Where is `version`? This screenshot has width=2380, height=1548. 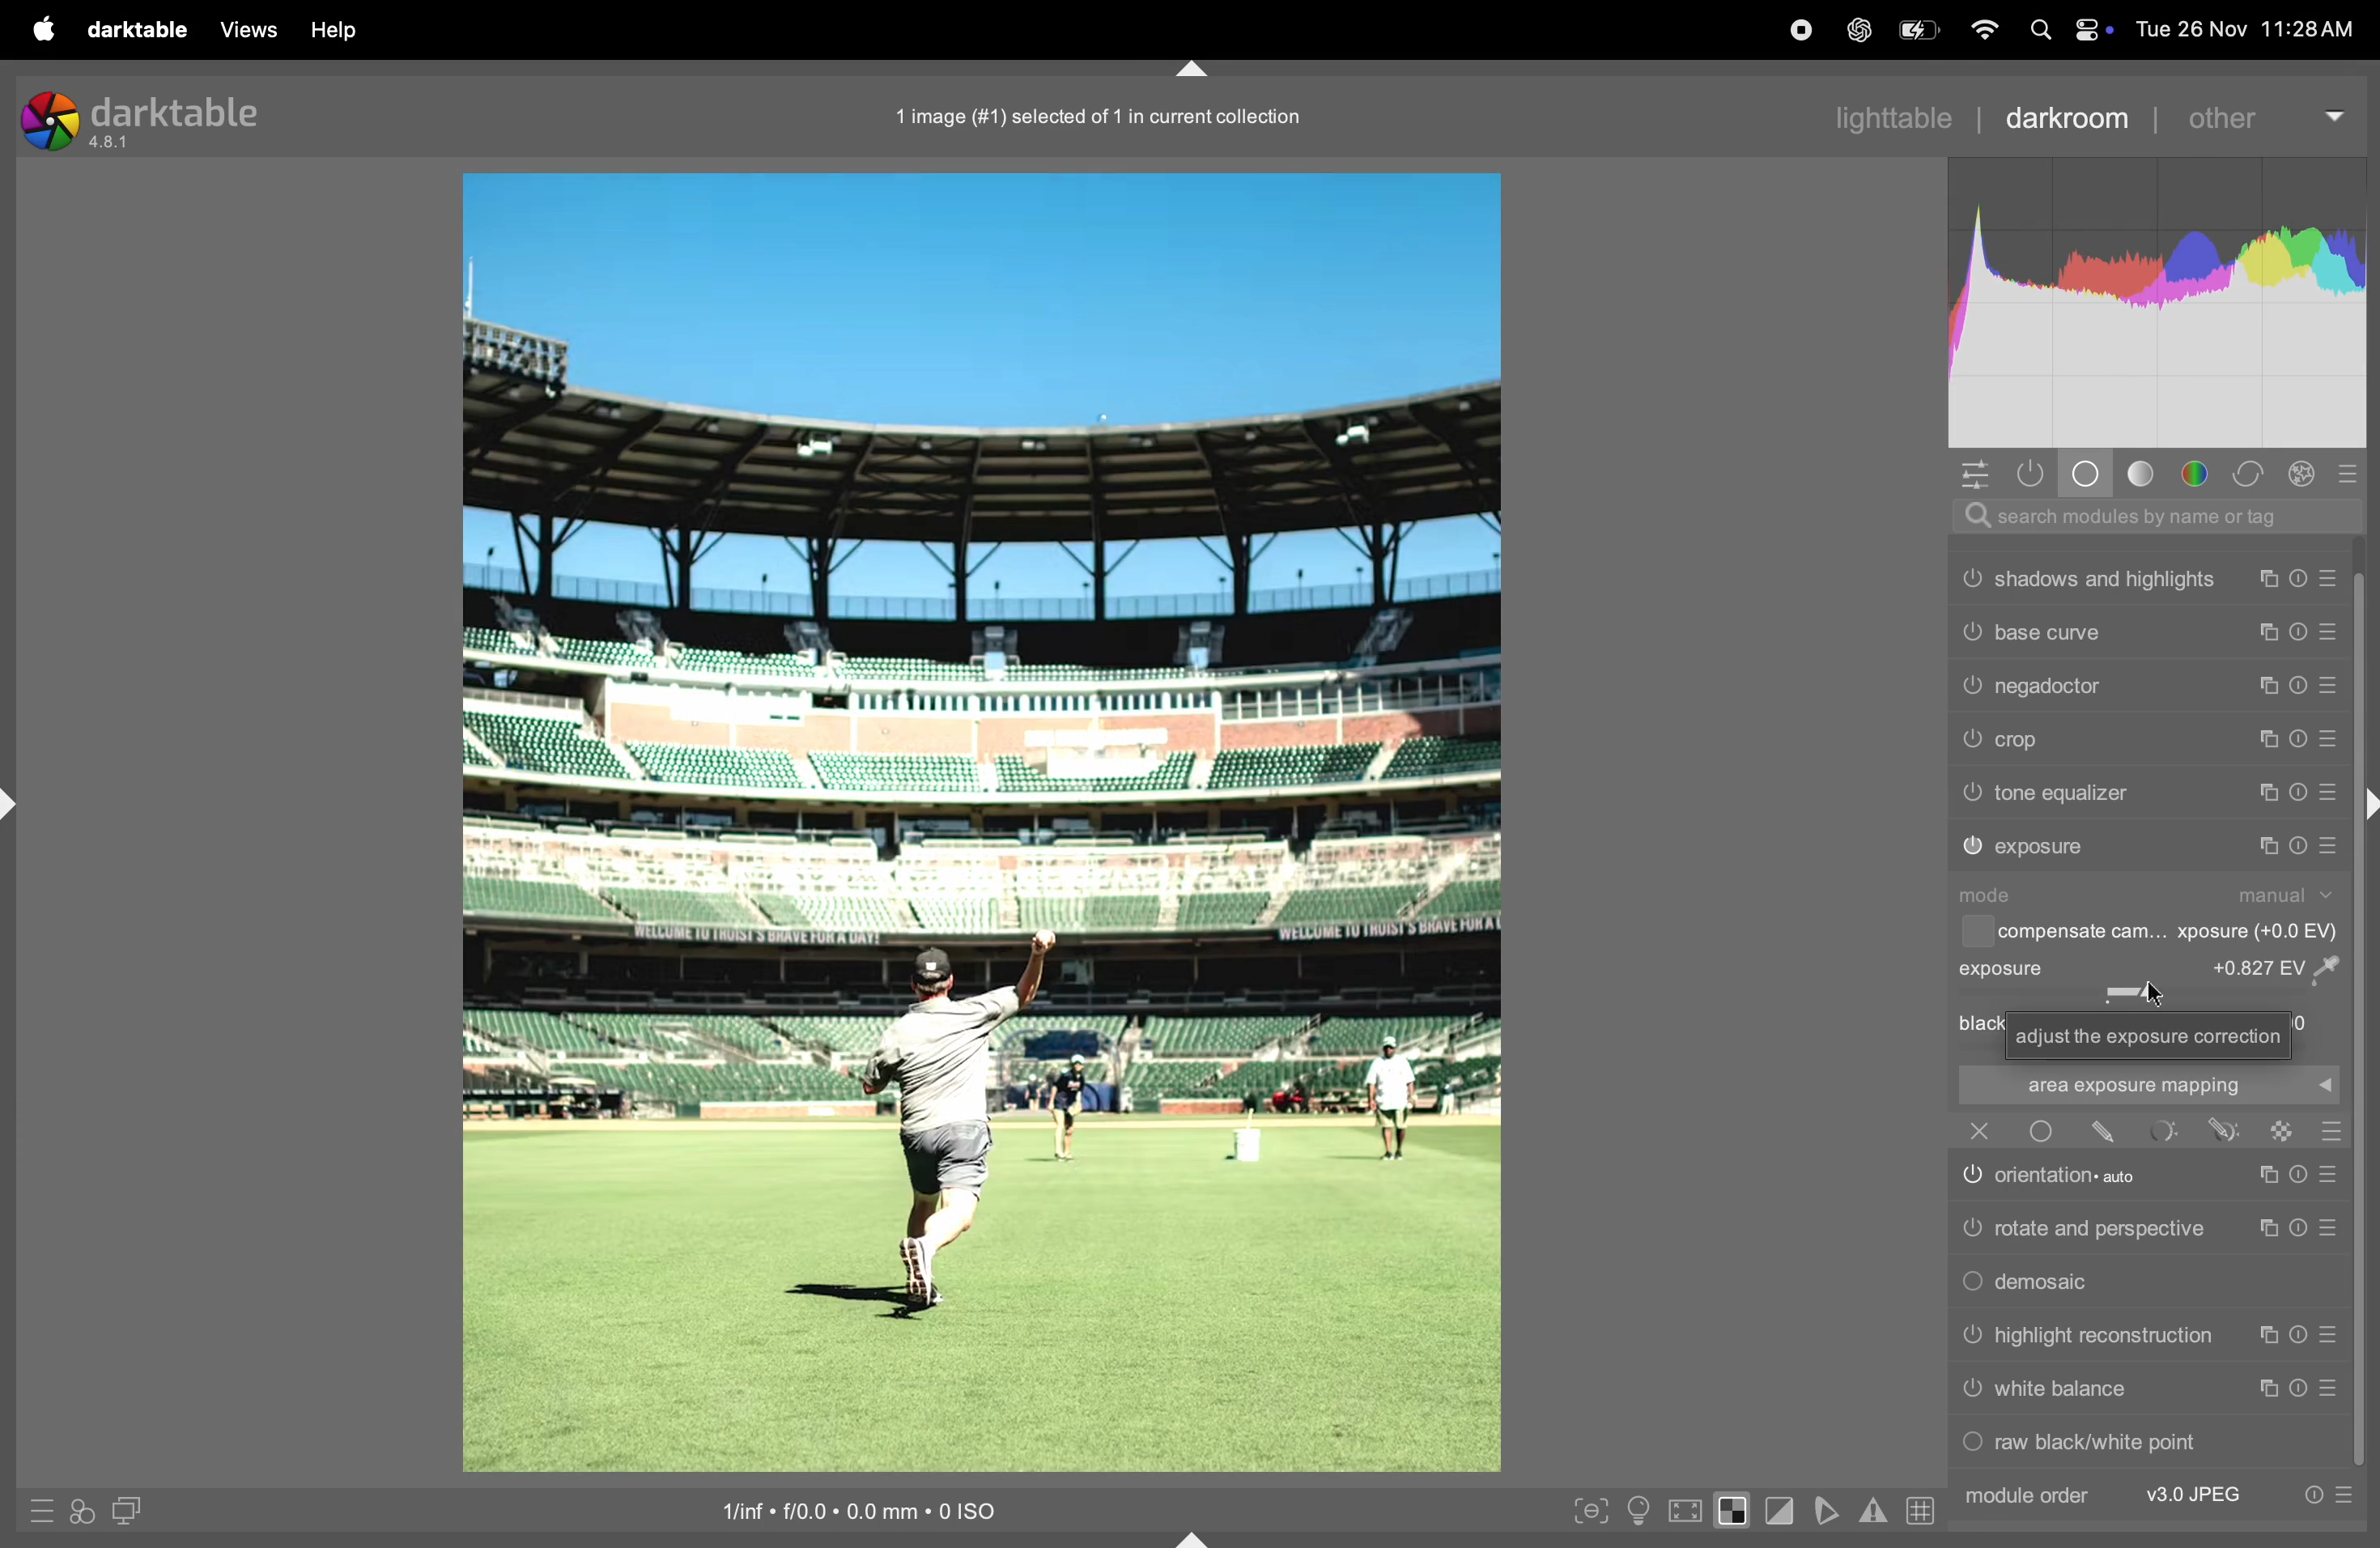 version is located at coordinates (112, 144).